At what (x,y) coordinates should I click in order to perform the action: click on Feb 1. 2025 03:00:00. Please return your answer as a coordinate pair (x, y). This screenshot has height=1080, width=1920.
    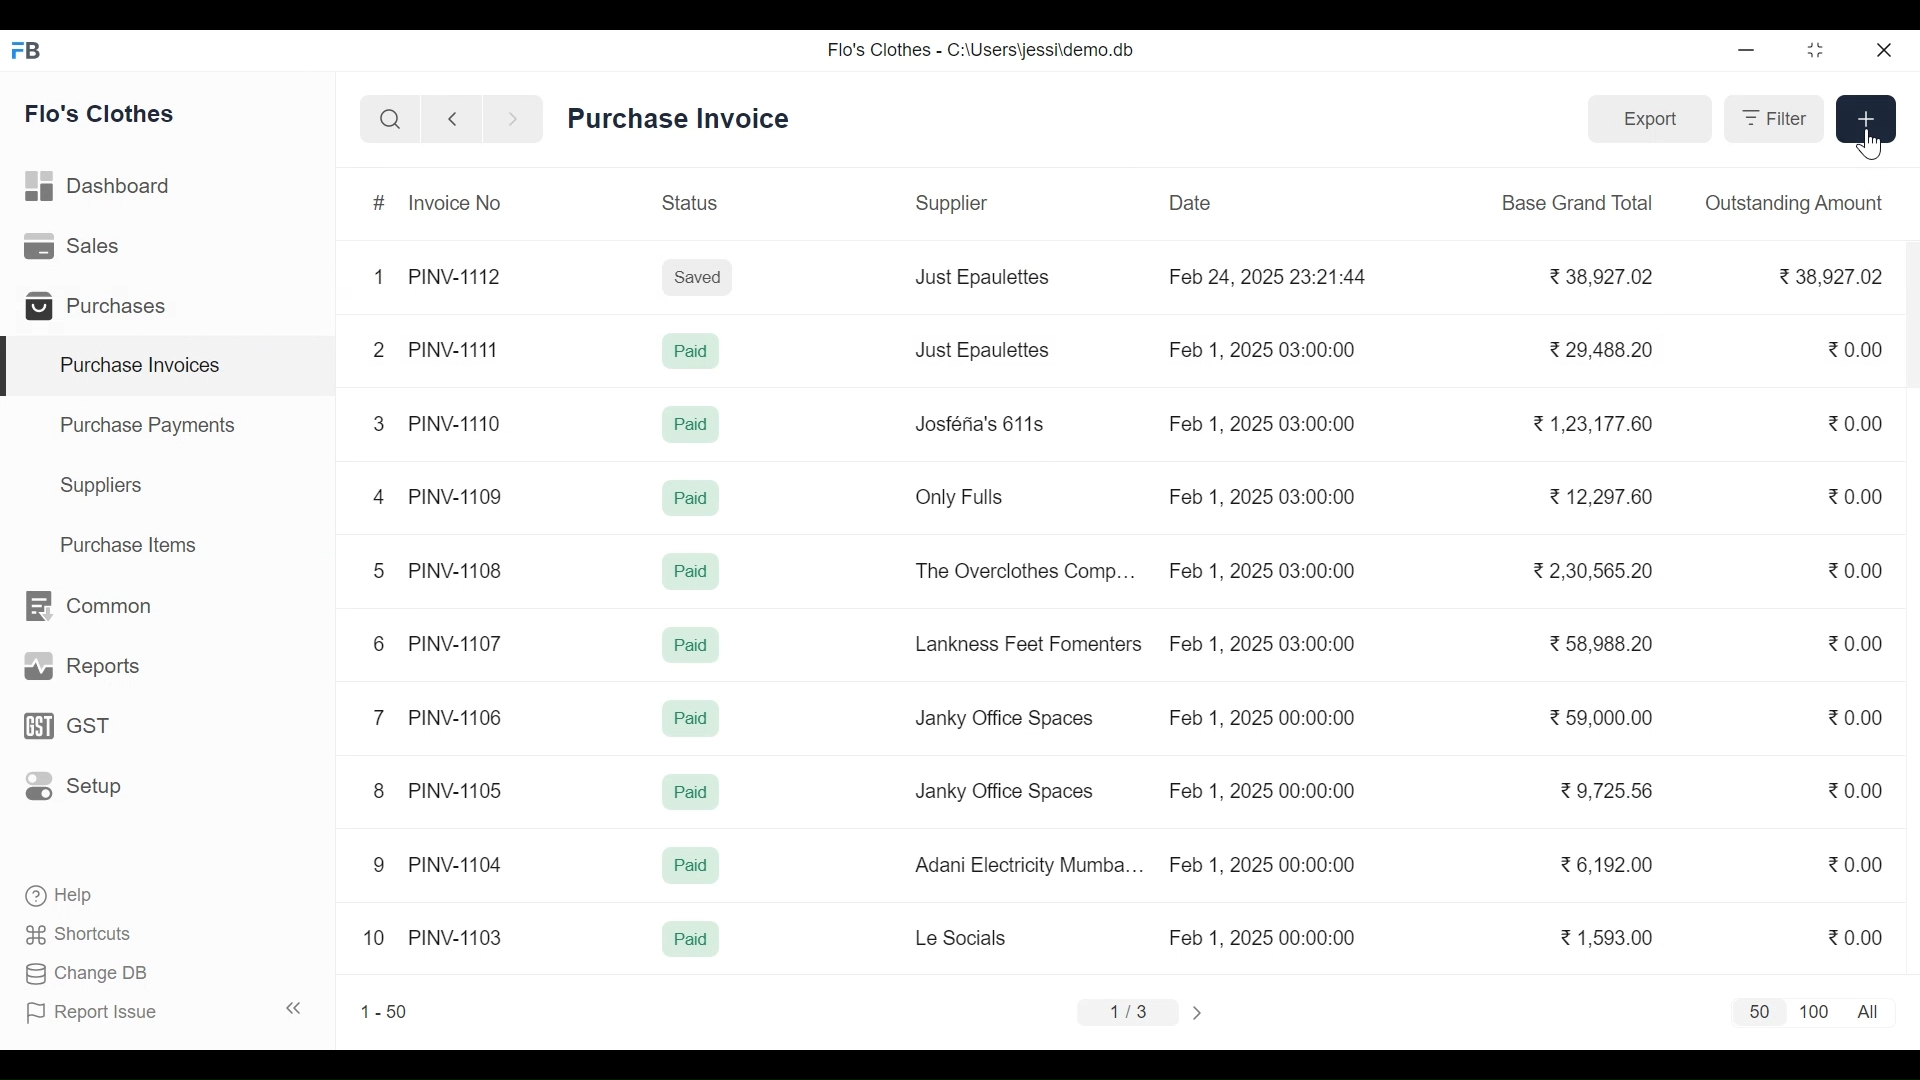
    Looking at the image, I should click on (1263, 569).